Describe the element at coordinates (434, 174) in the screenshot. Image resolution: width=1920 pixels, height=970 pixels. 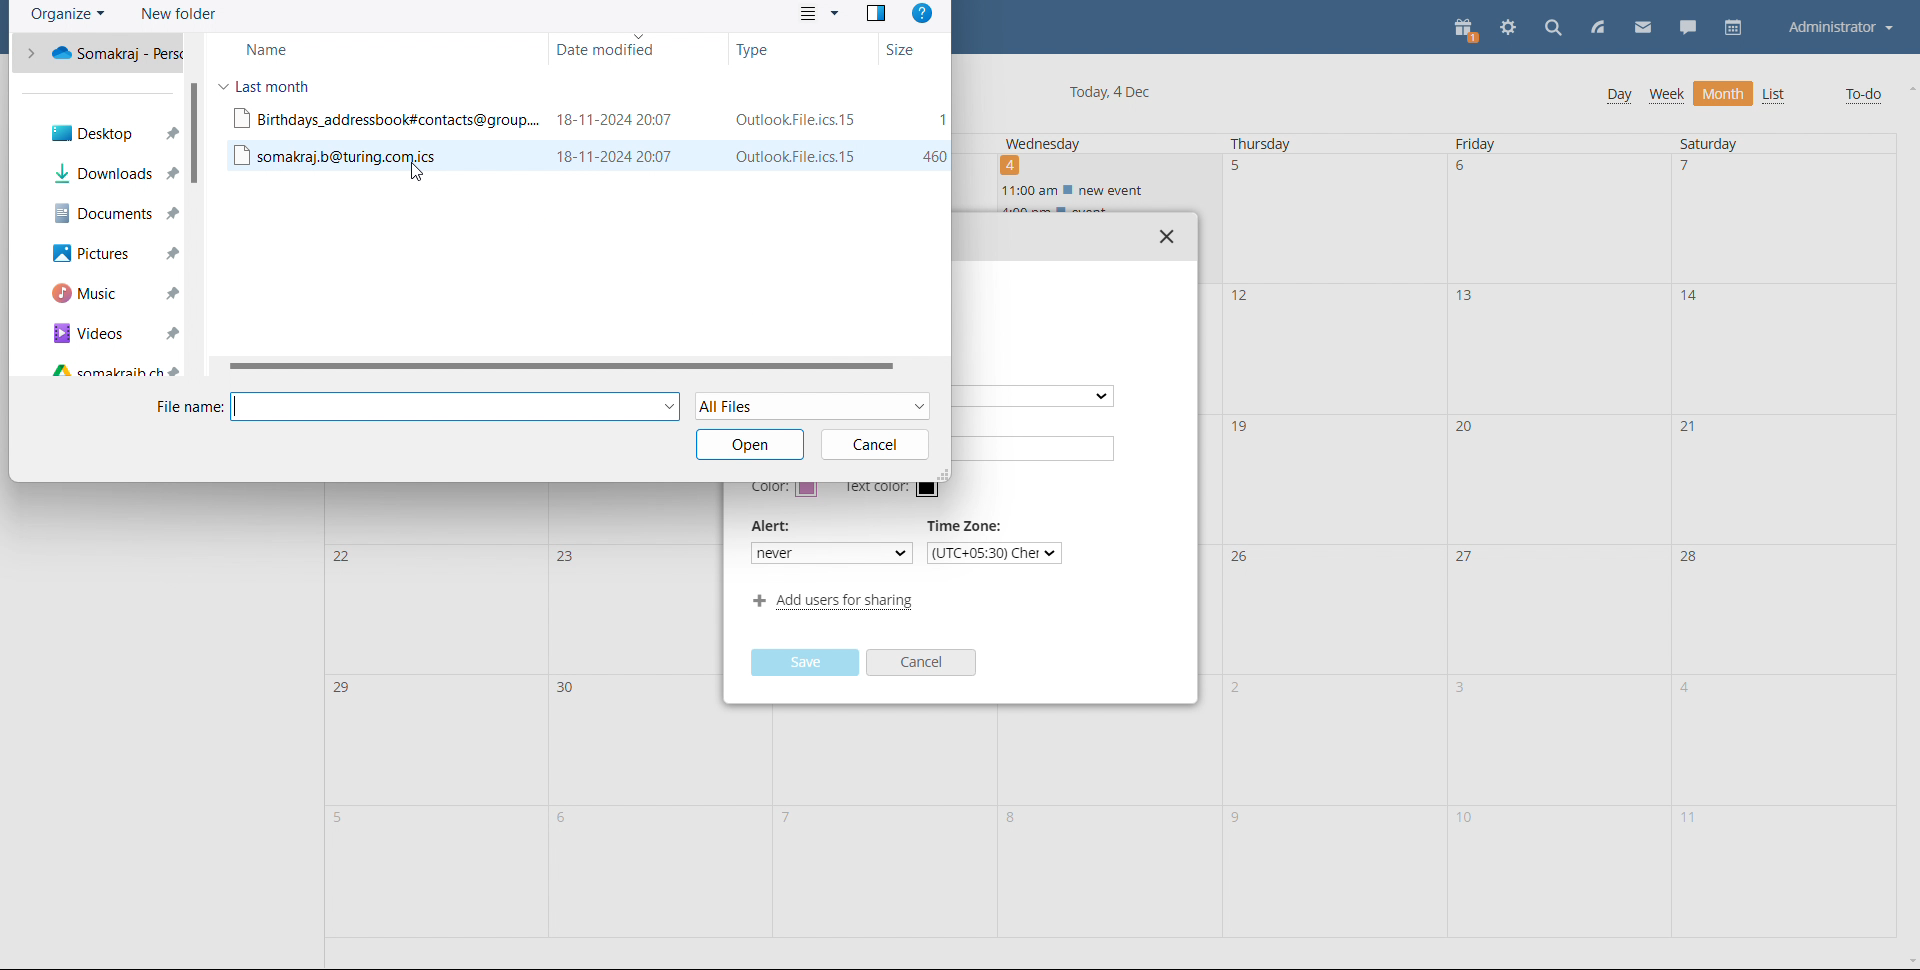
I see `cursor` at that location.